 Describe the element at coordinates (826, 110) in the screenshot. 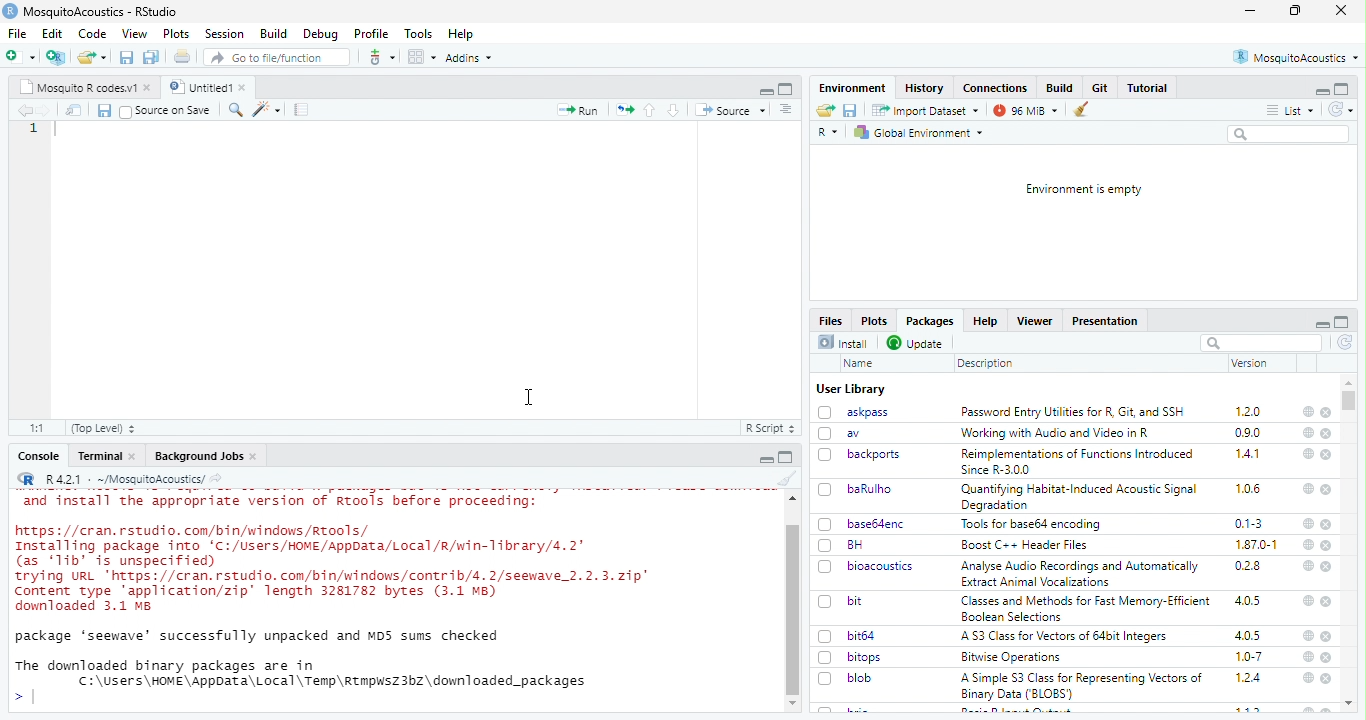

I see `share` at that location.